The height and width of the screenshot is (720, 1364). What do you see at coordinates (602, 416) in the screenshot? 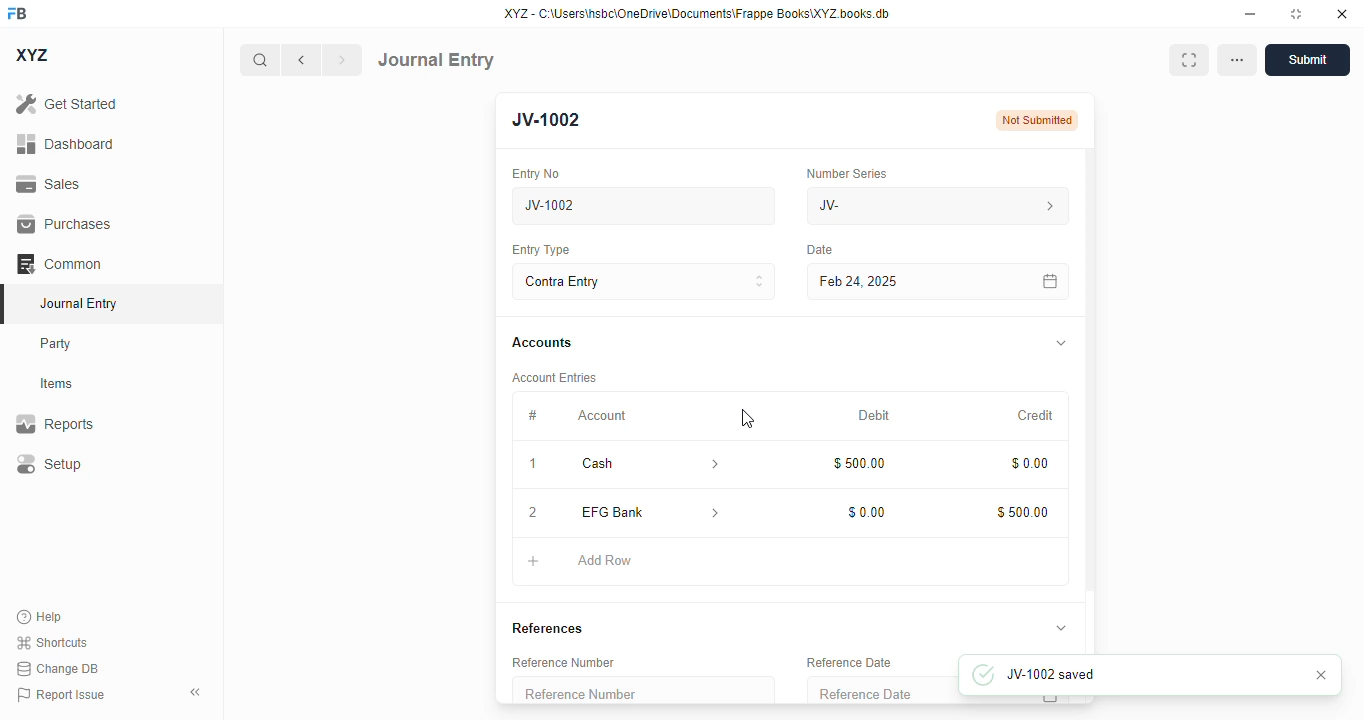
I see `account` at bounding box center [602, 416].